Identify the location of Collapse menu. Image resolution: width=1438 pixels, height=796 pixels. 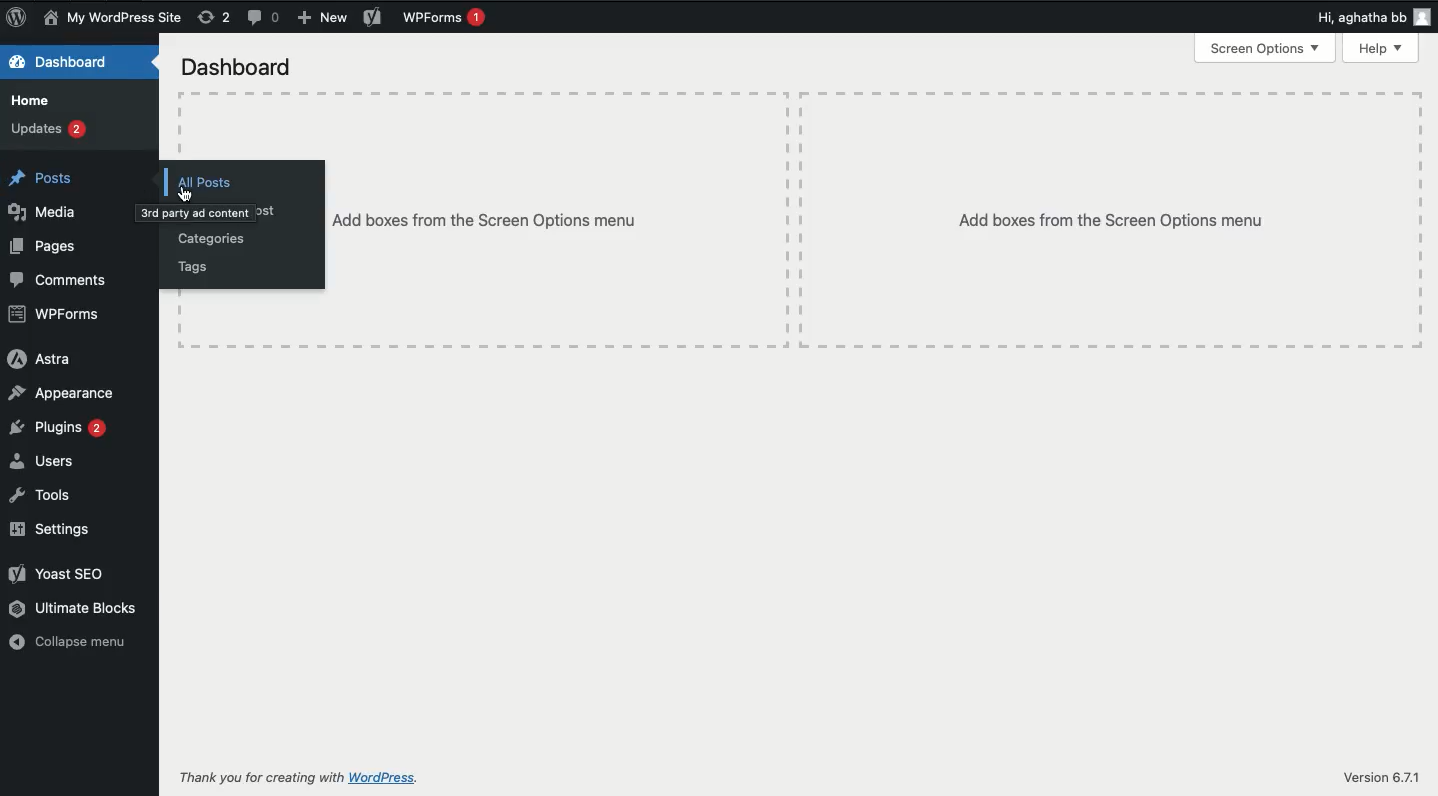
(70, 639).